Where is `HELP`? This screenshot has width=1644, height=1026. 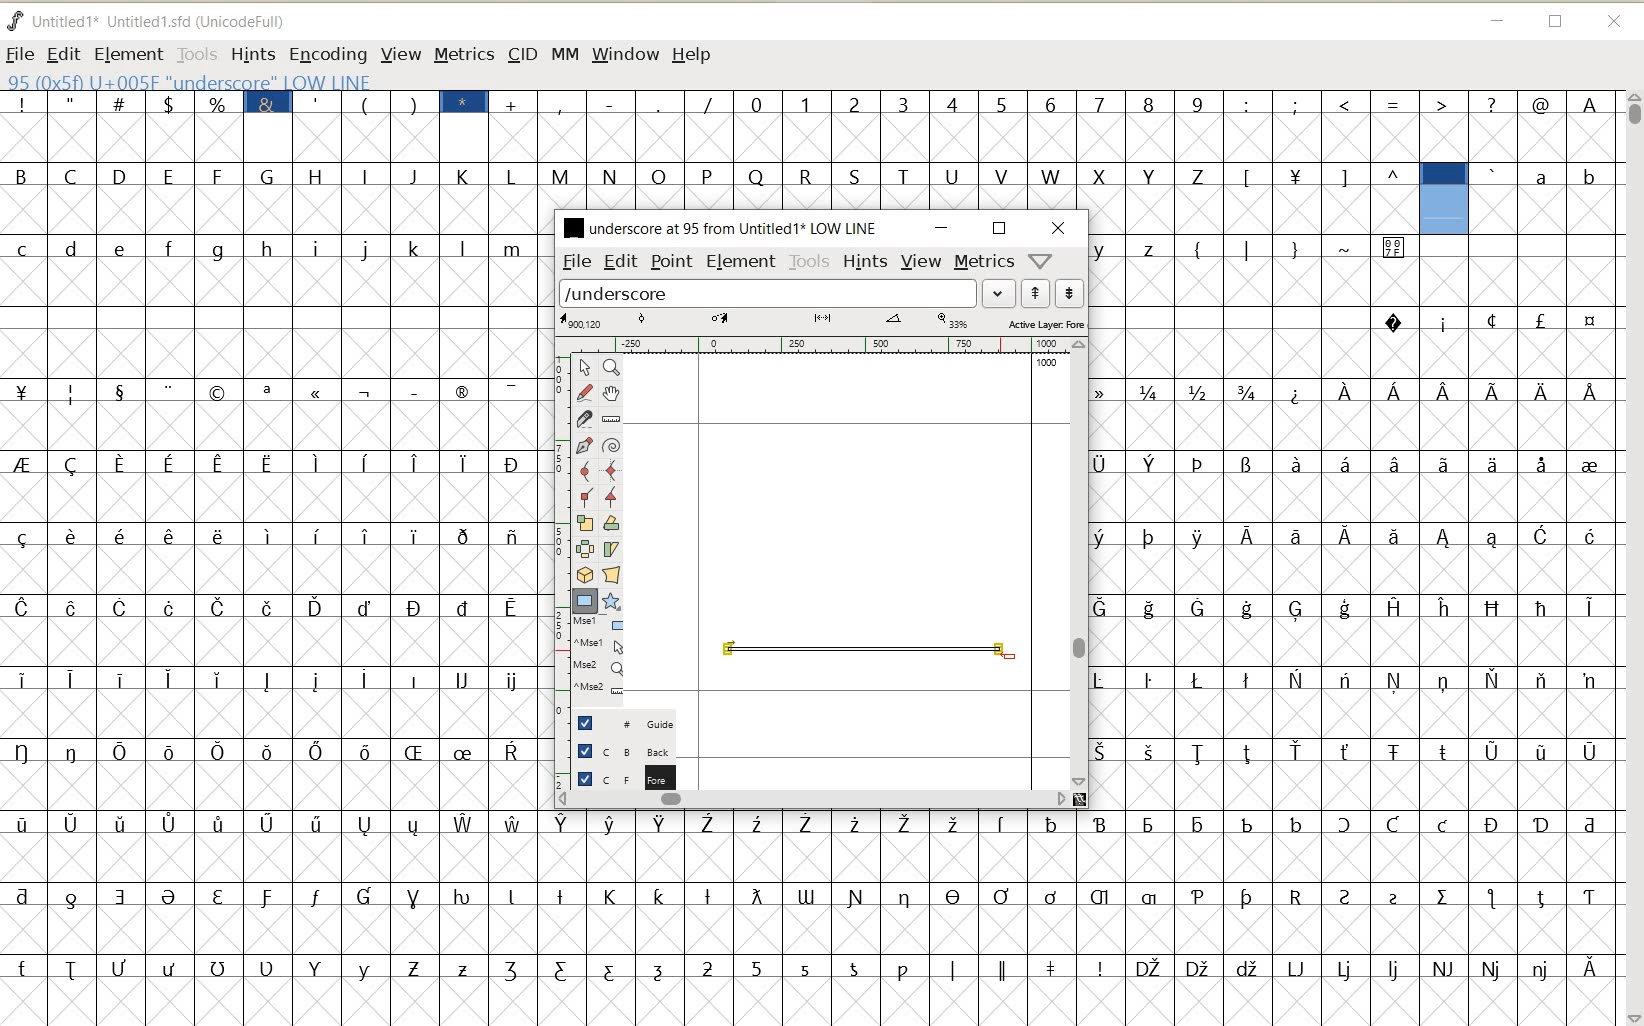 HELP is located at coordinates (694, 56).